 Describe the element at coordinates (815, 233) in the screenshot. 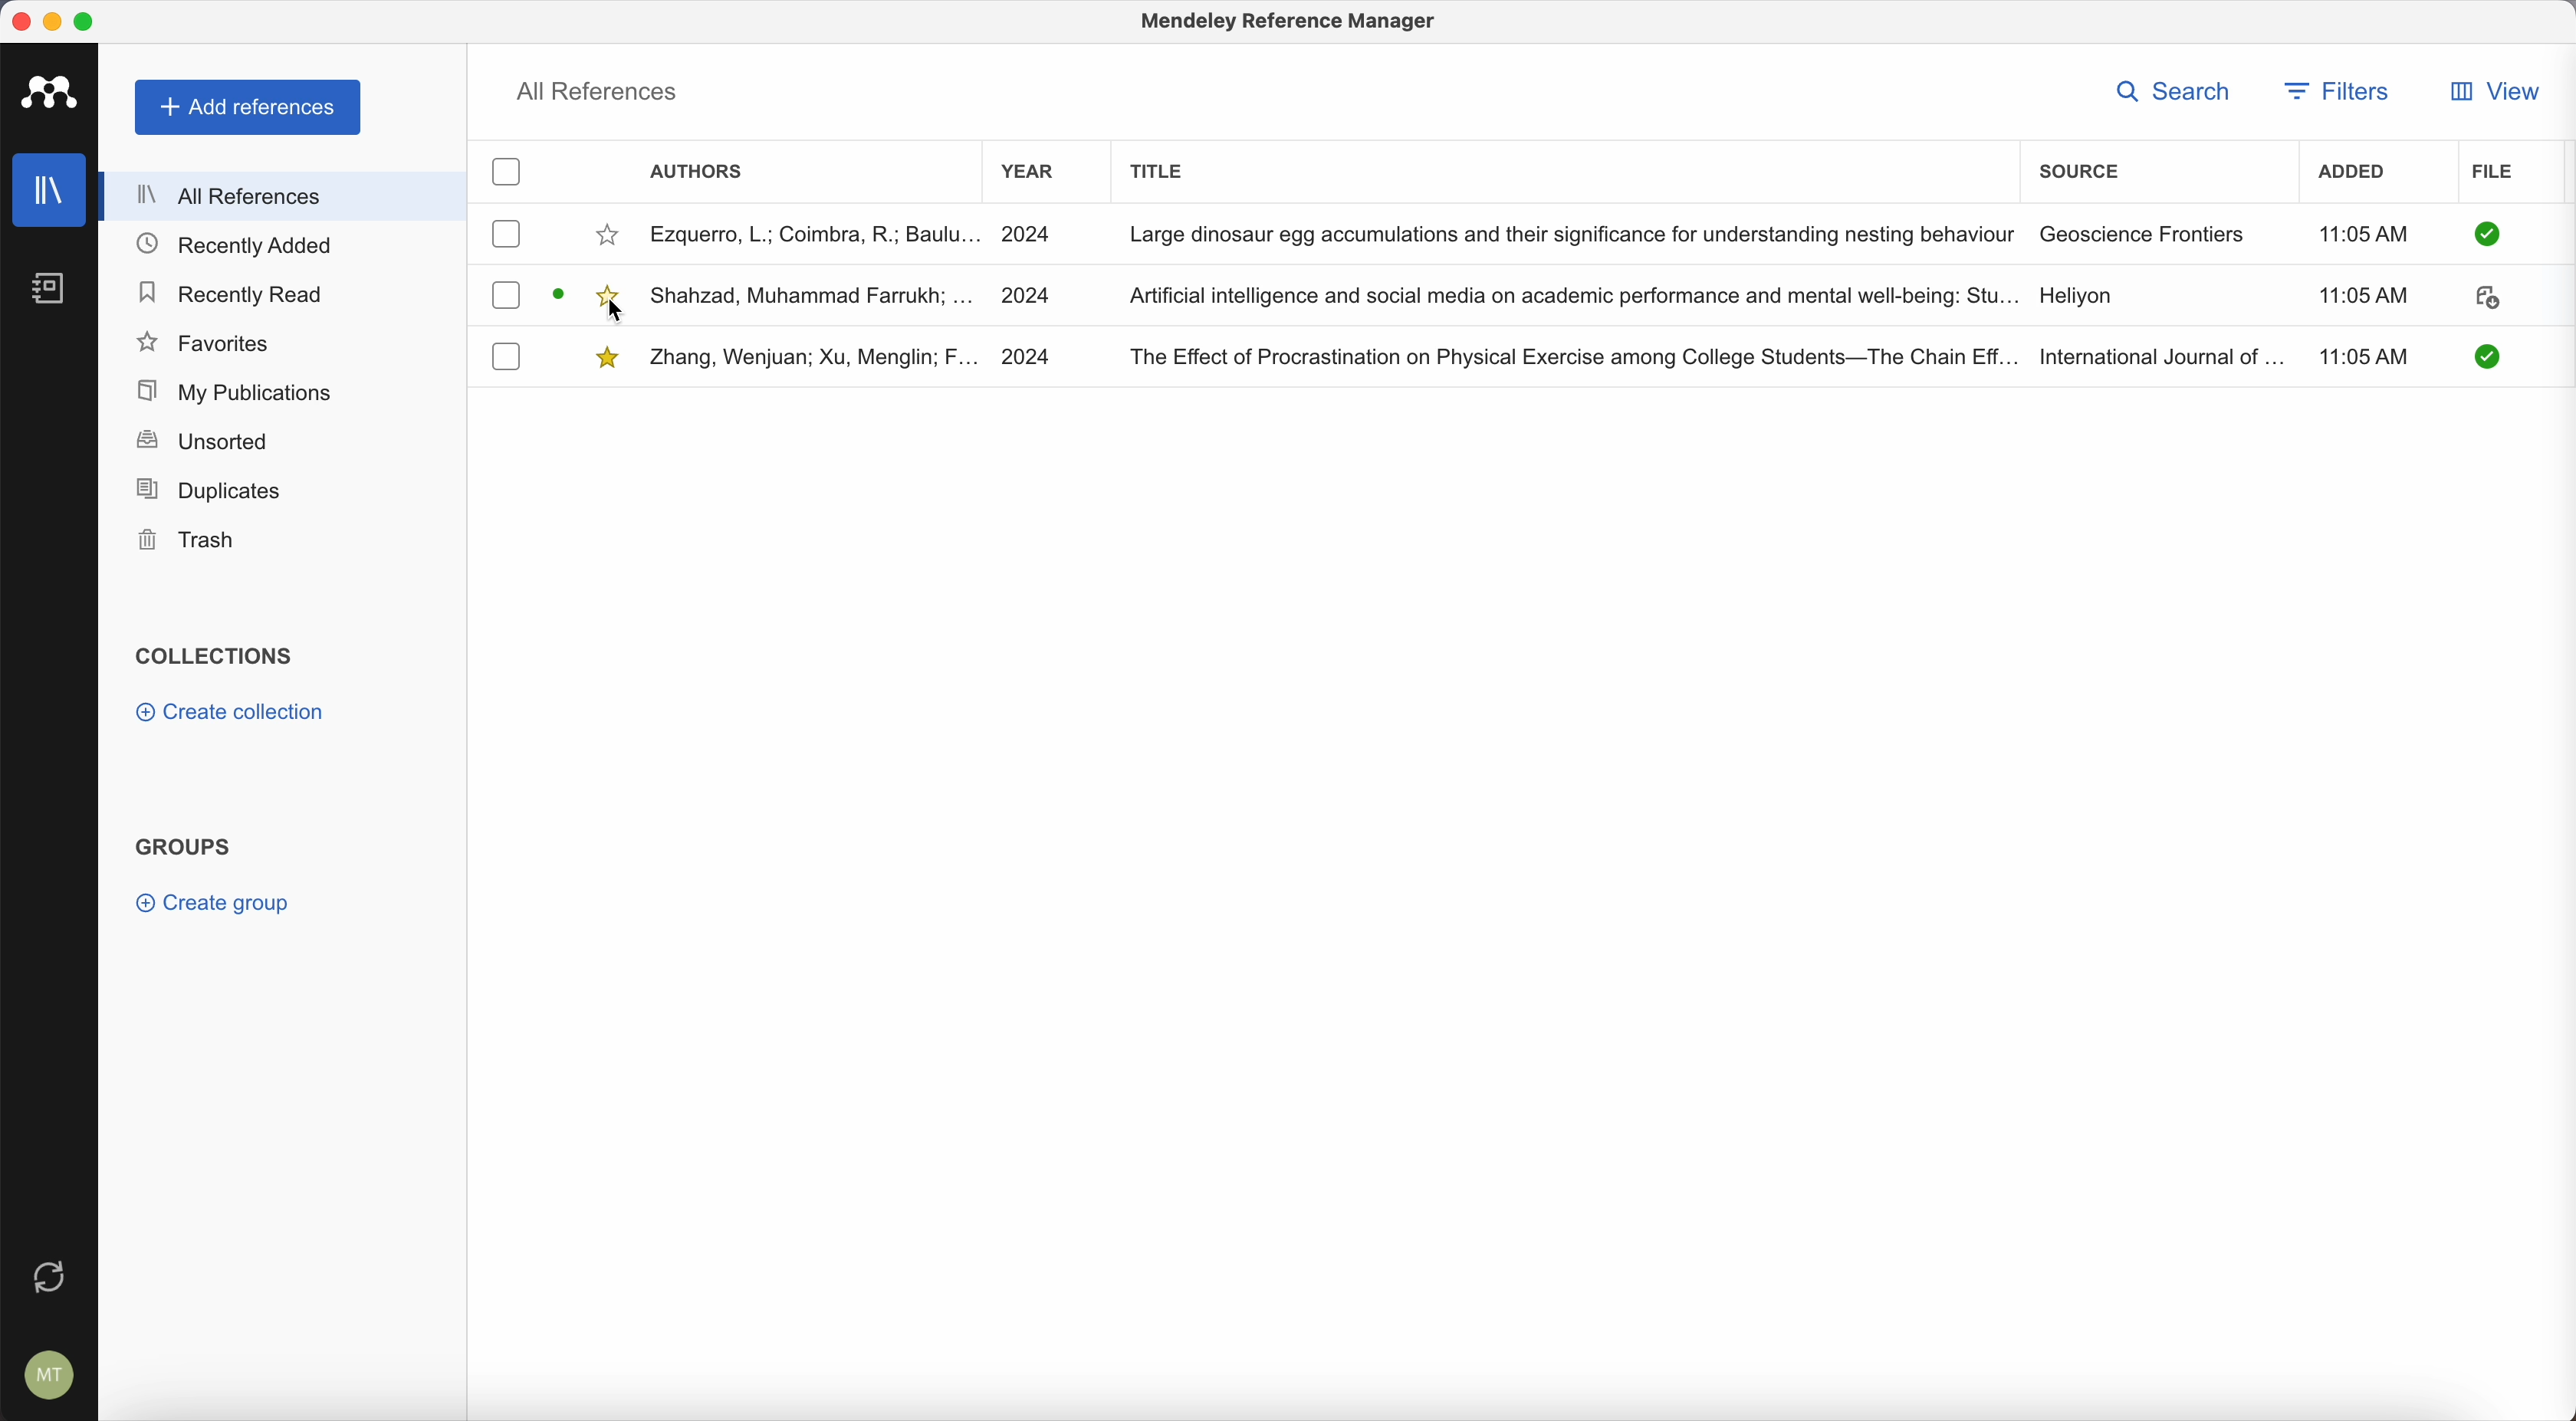

I see `Ezquerro, L; Coimbra, R; Baulu` at that location.